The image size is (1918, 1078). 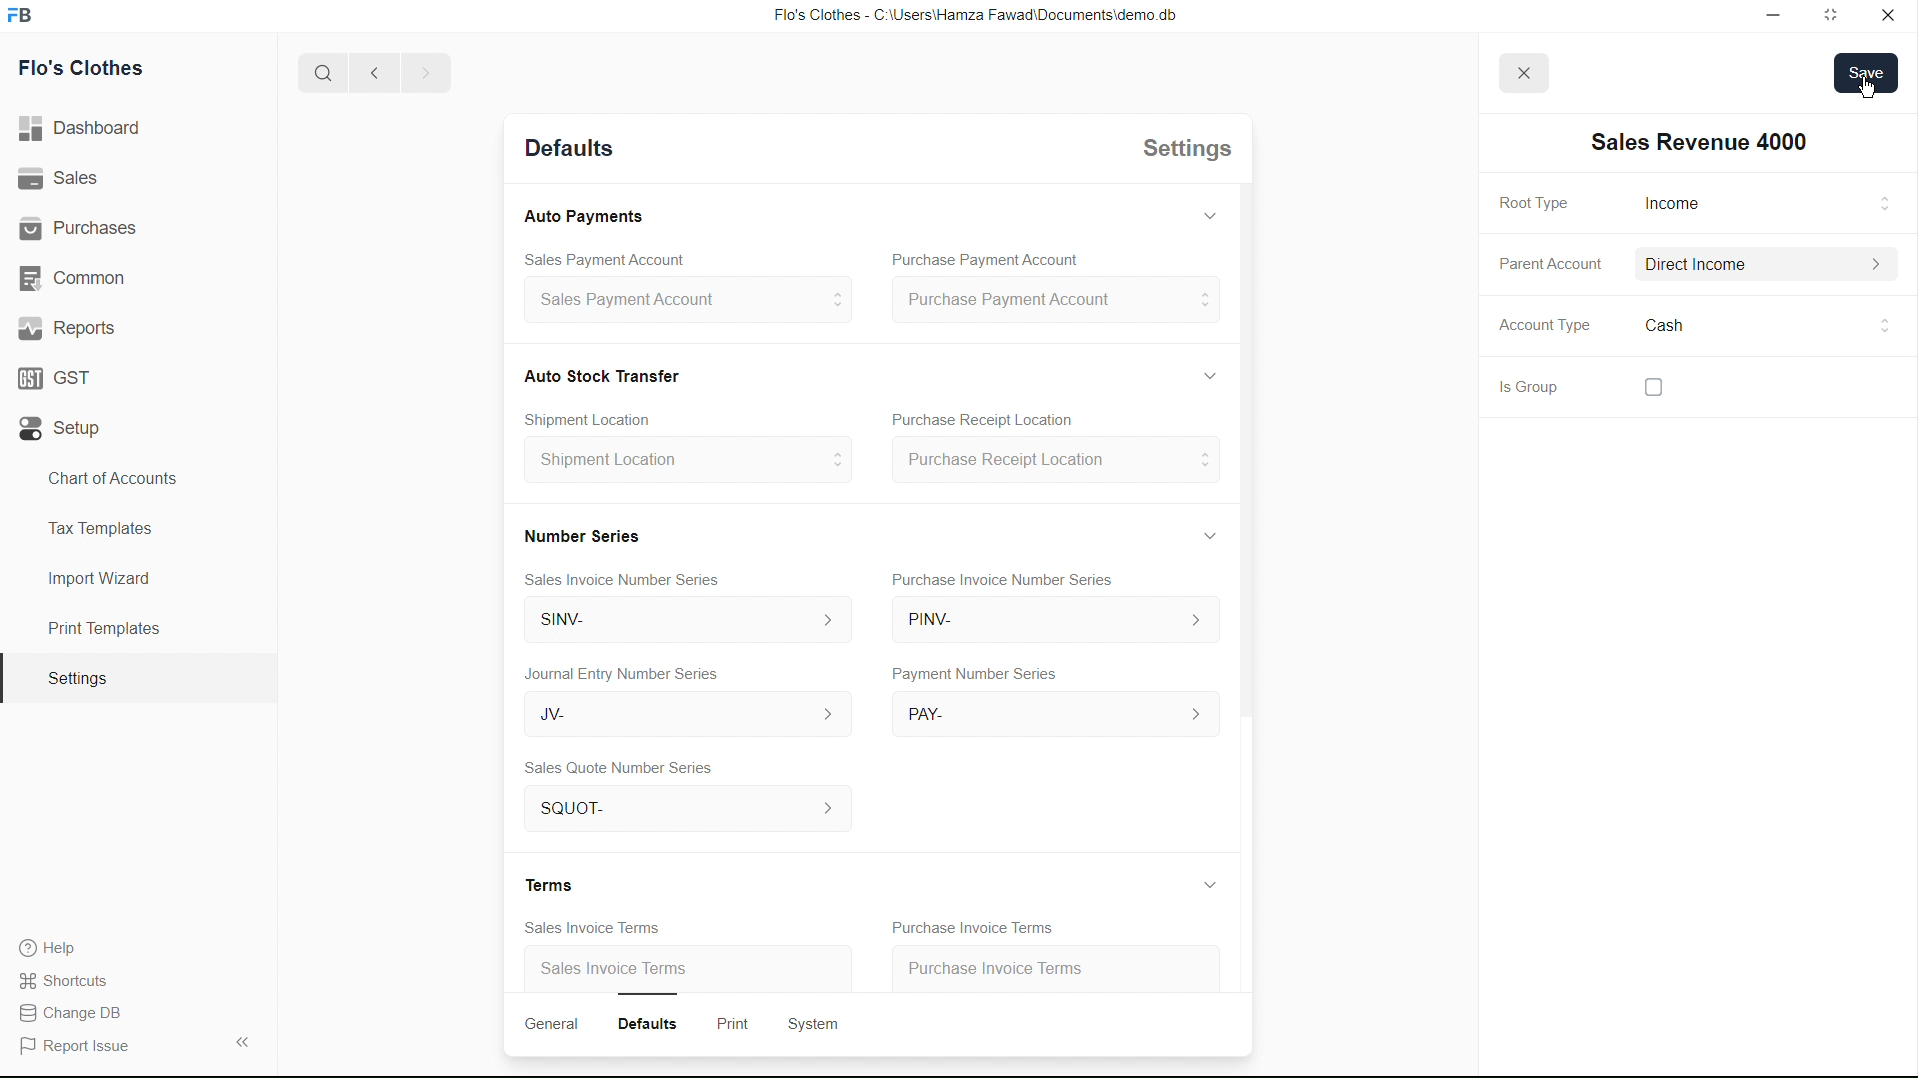 I want to click on cursor, so click(x=1869, y=92).